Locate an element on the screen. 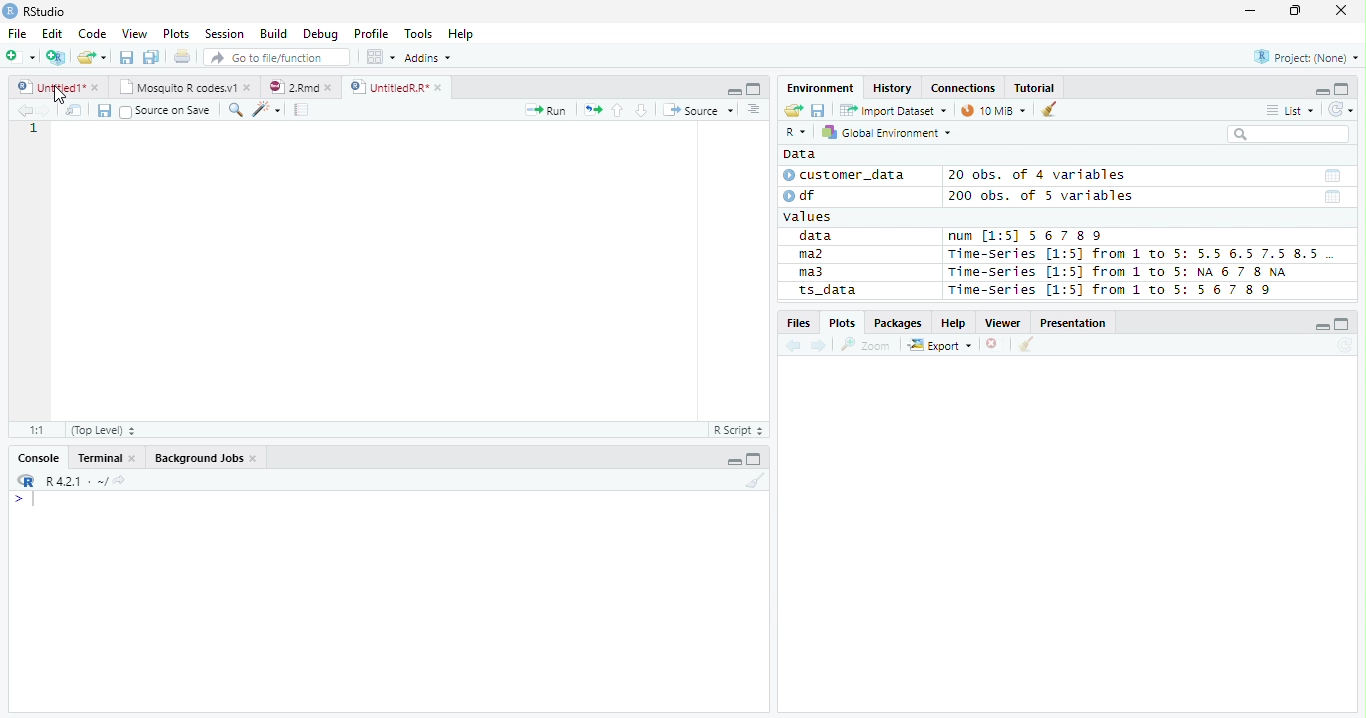 The height and width of the screenshot is (718, 1366). Down is located at coordinates (641, 111).